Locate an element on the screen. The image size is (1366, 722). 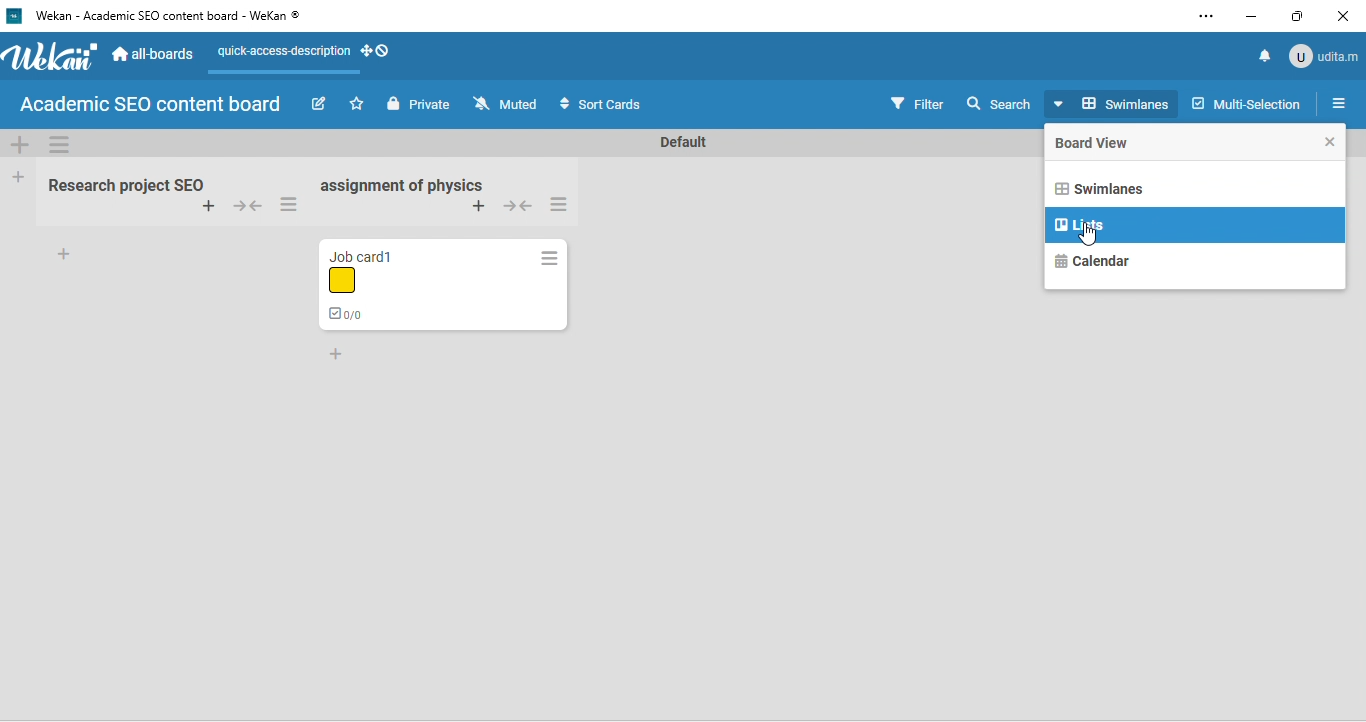
quick access description is located at coordinates (282, 55).